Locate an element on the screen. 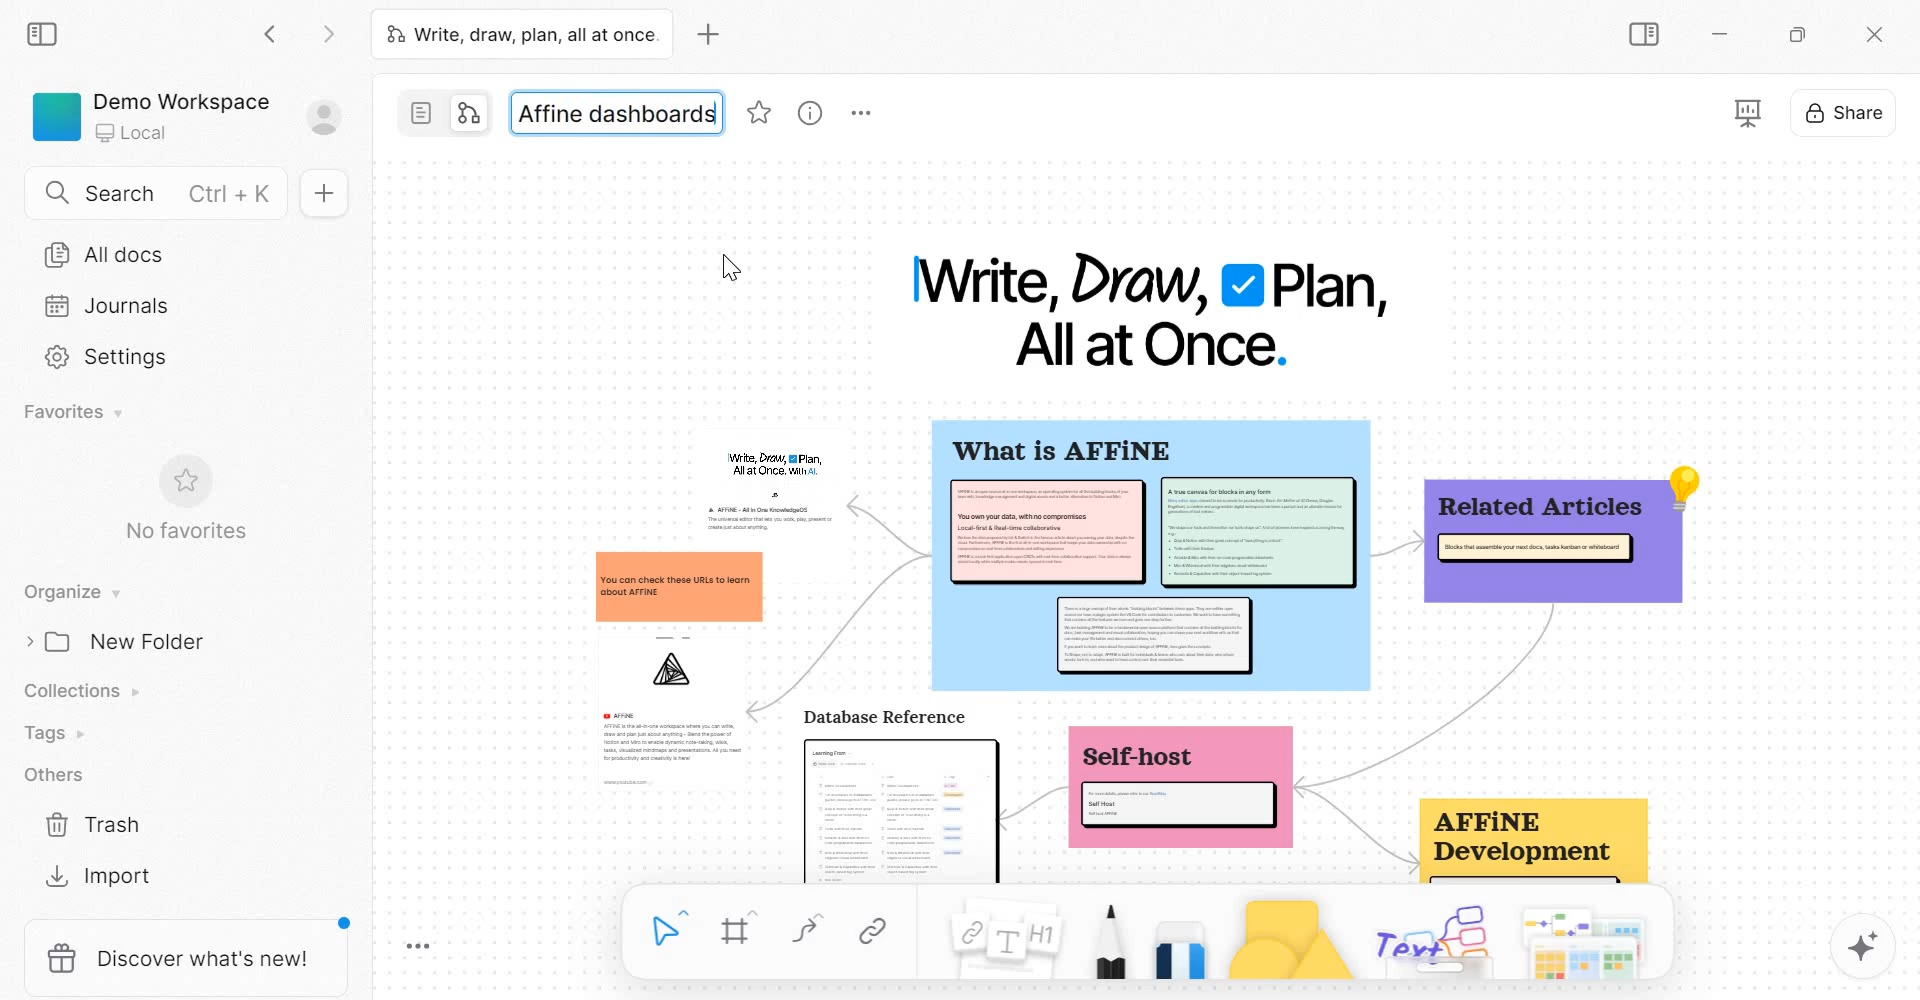 The width and height of the screenshot is (1920, 1000). All docs is located at coordinates (175, 254).